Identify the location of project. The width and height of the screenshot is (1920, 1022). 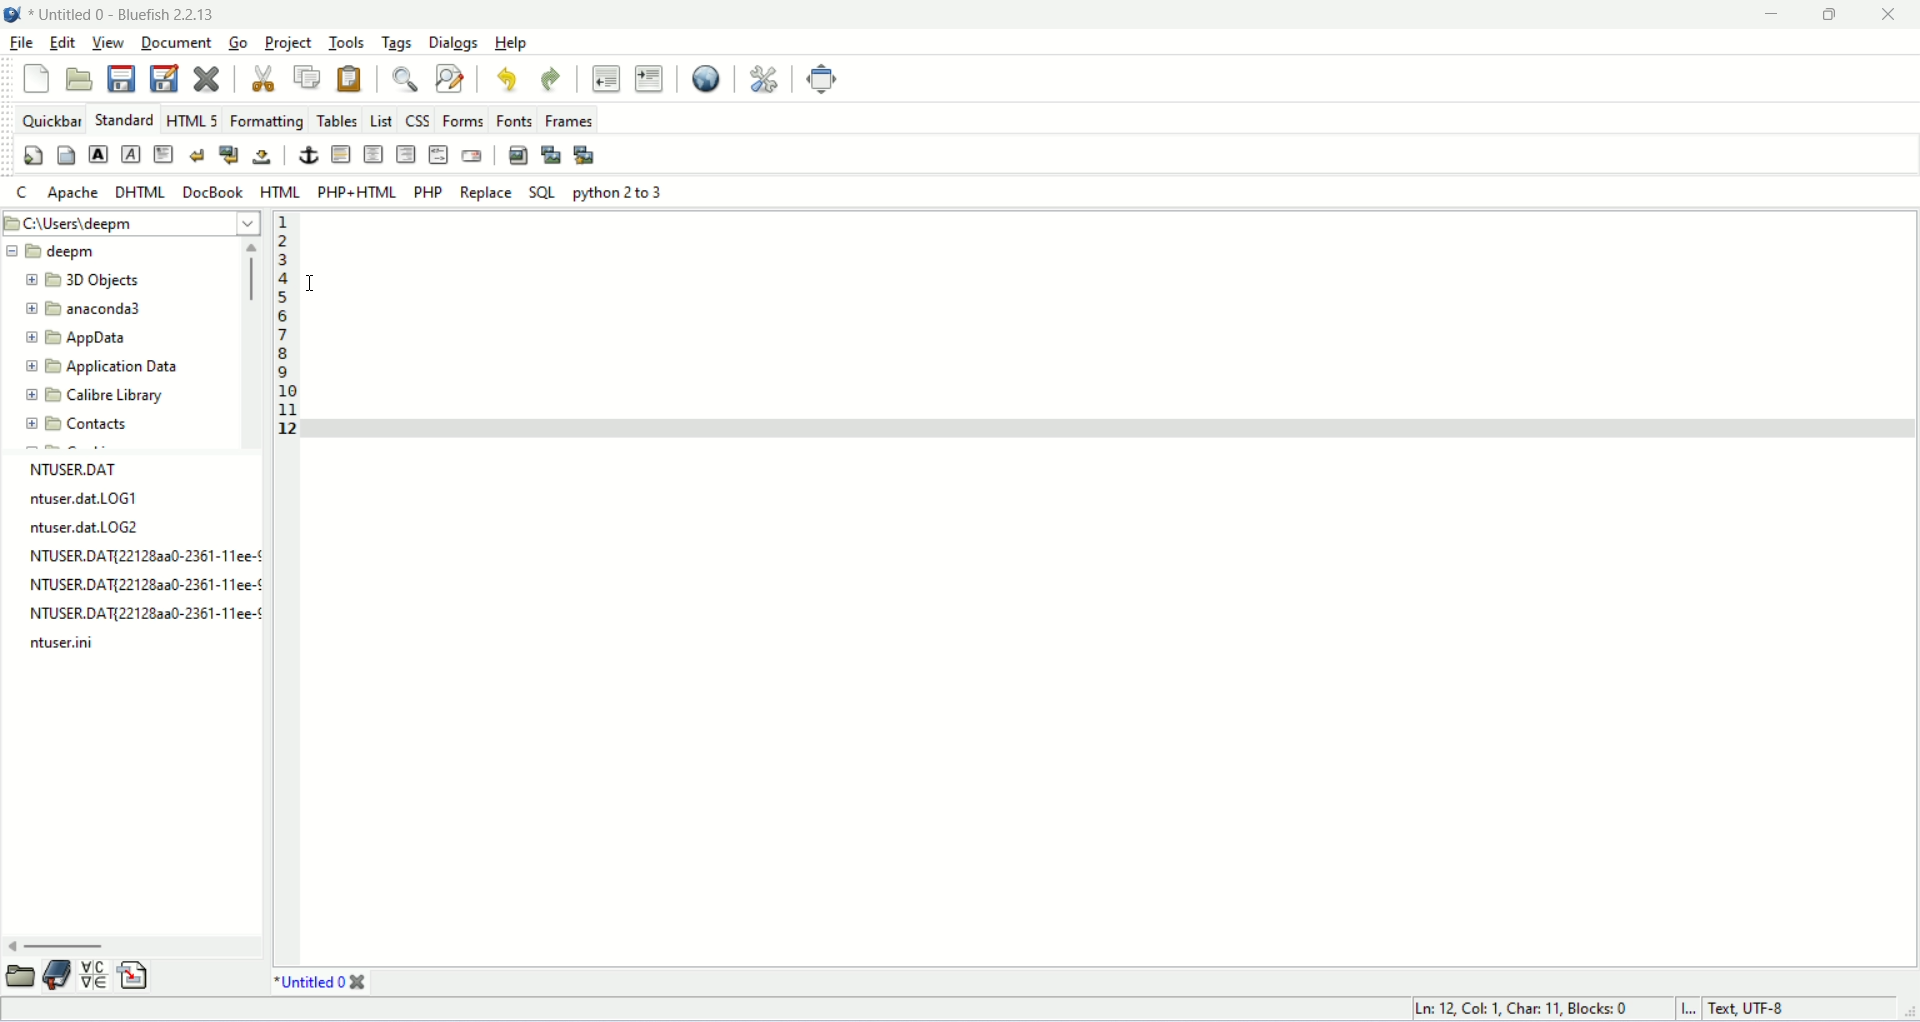
(286, 42).